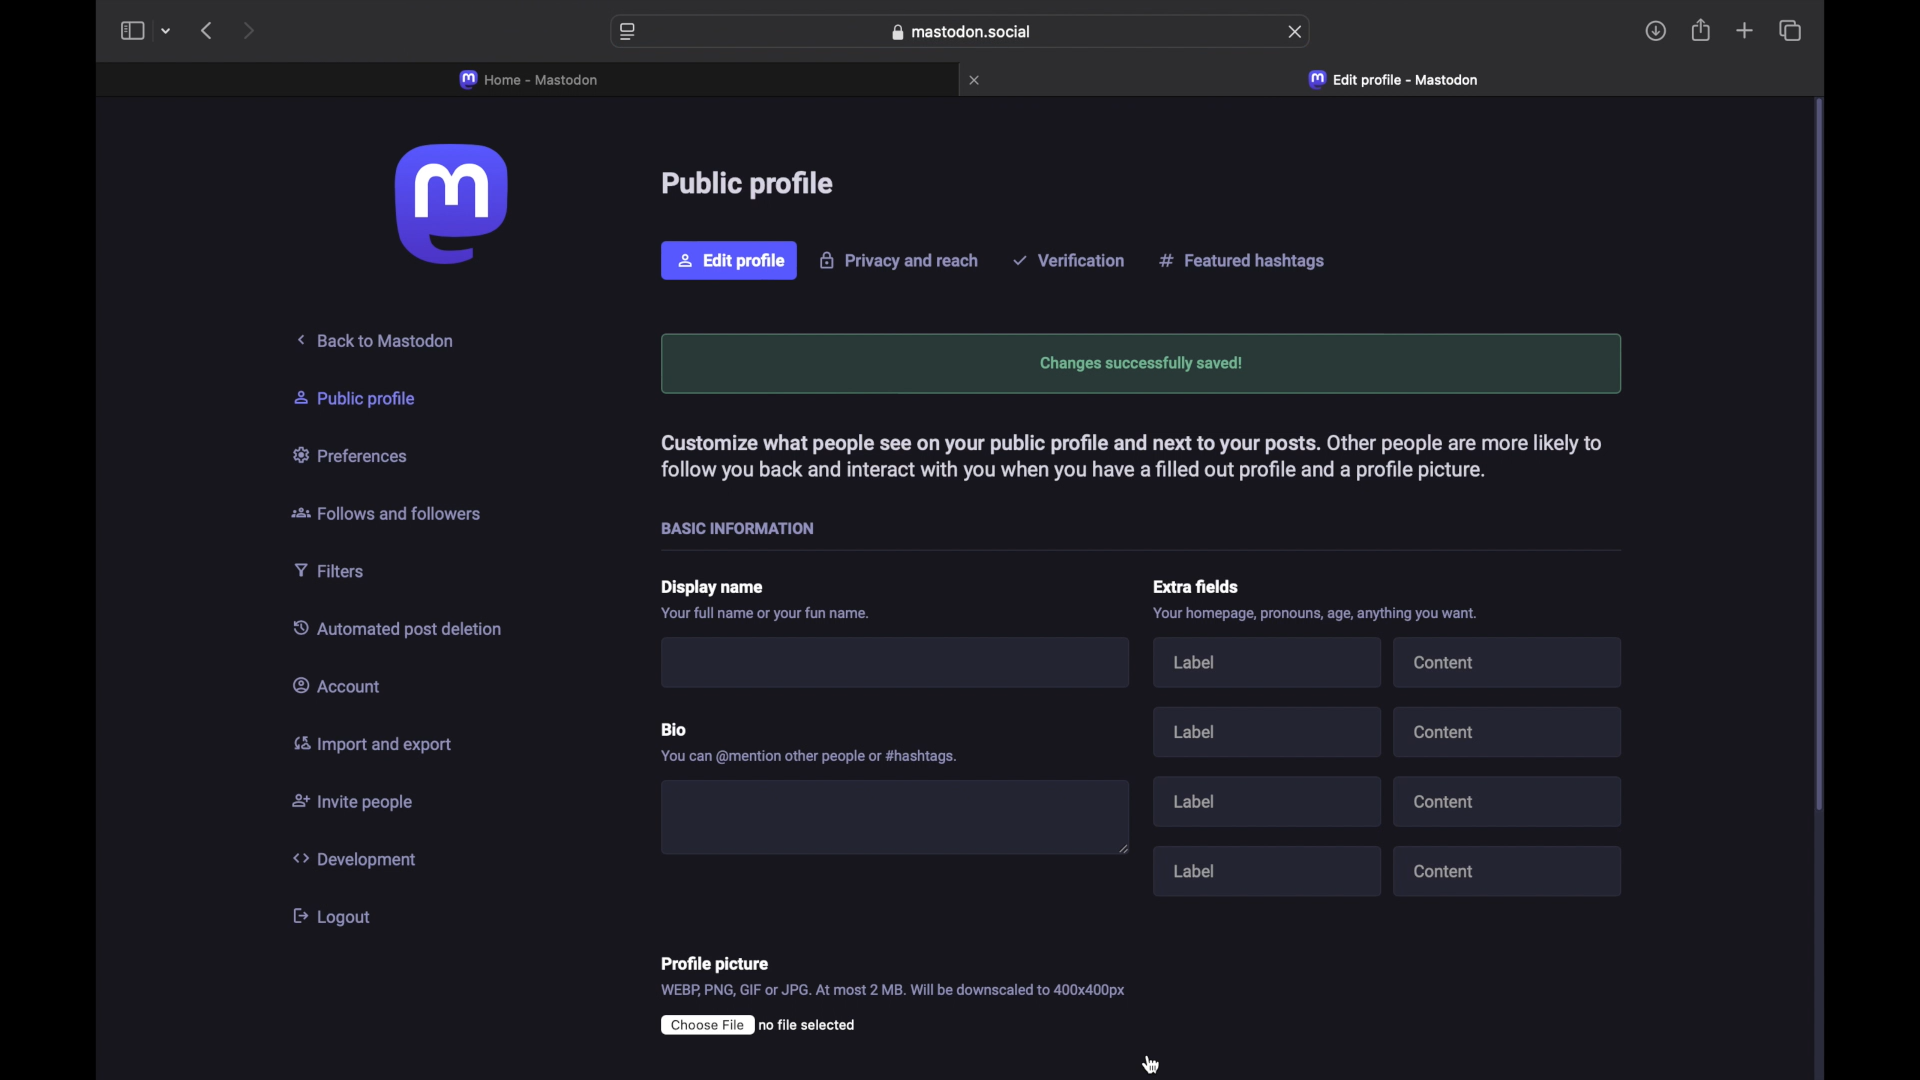 The image size is (1920, 1080). Describe the element at coordinates (131, 31) in the screenshot. I see `sidebar` at that location.